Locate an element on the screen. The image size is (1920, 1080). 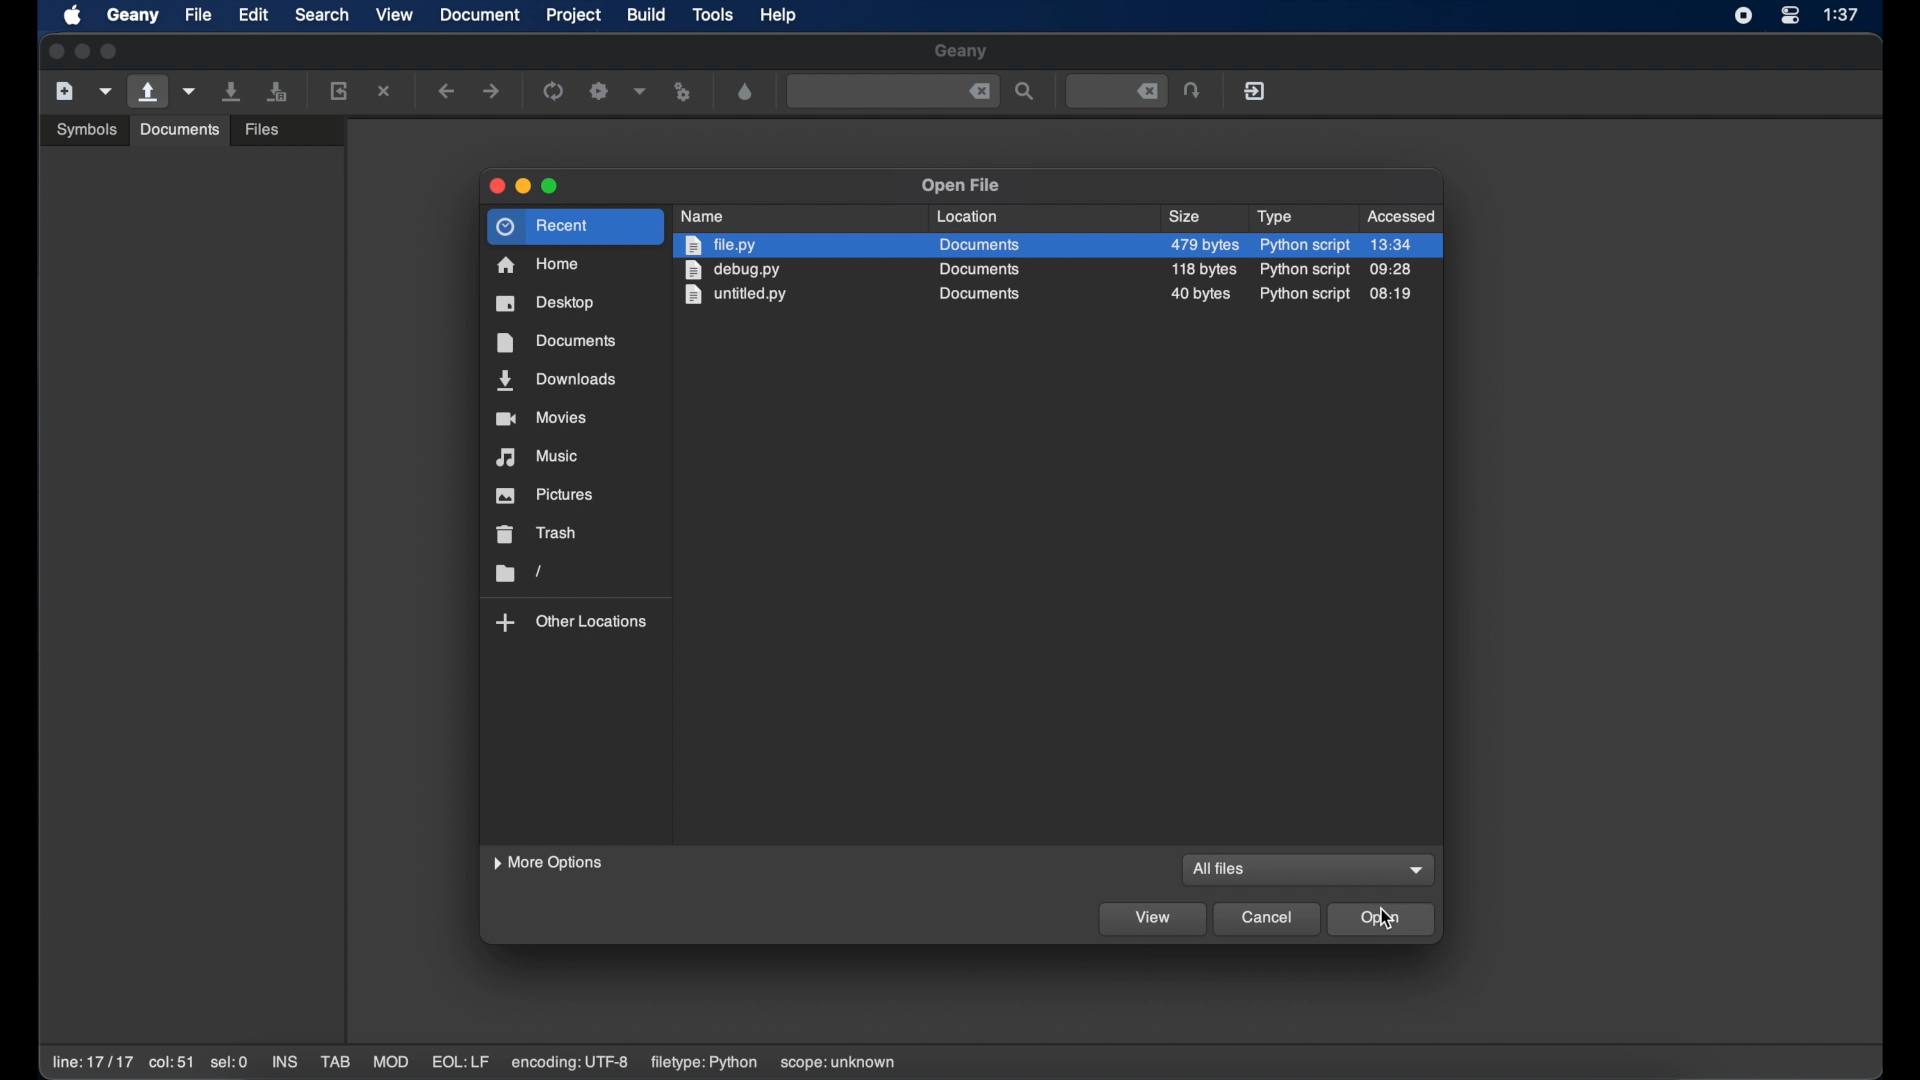
navigate forward a location is located at coordinates (492, 91).